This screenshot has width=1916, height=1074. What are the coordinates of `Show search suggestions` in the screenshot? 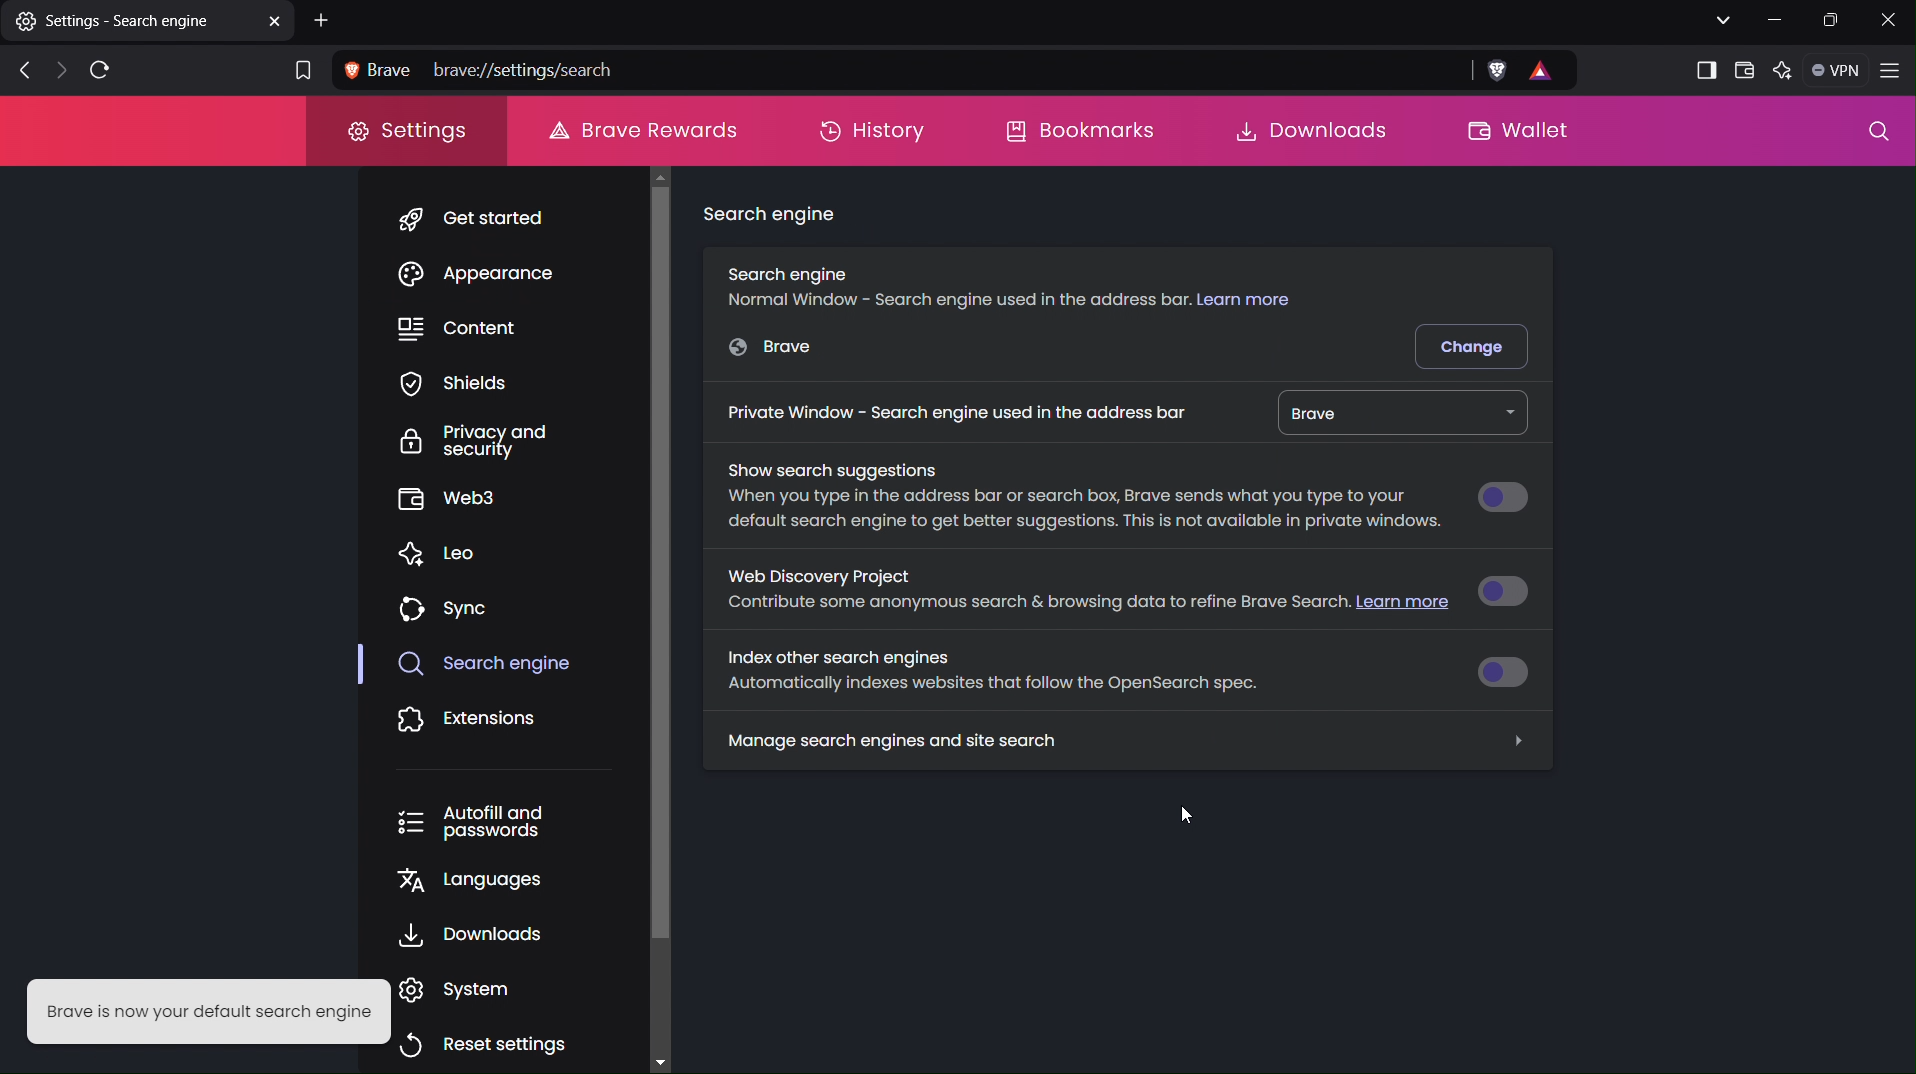 It's located at (1076, 498).